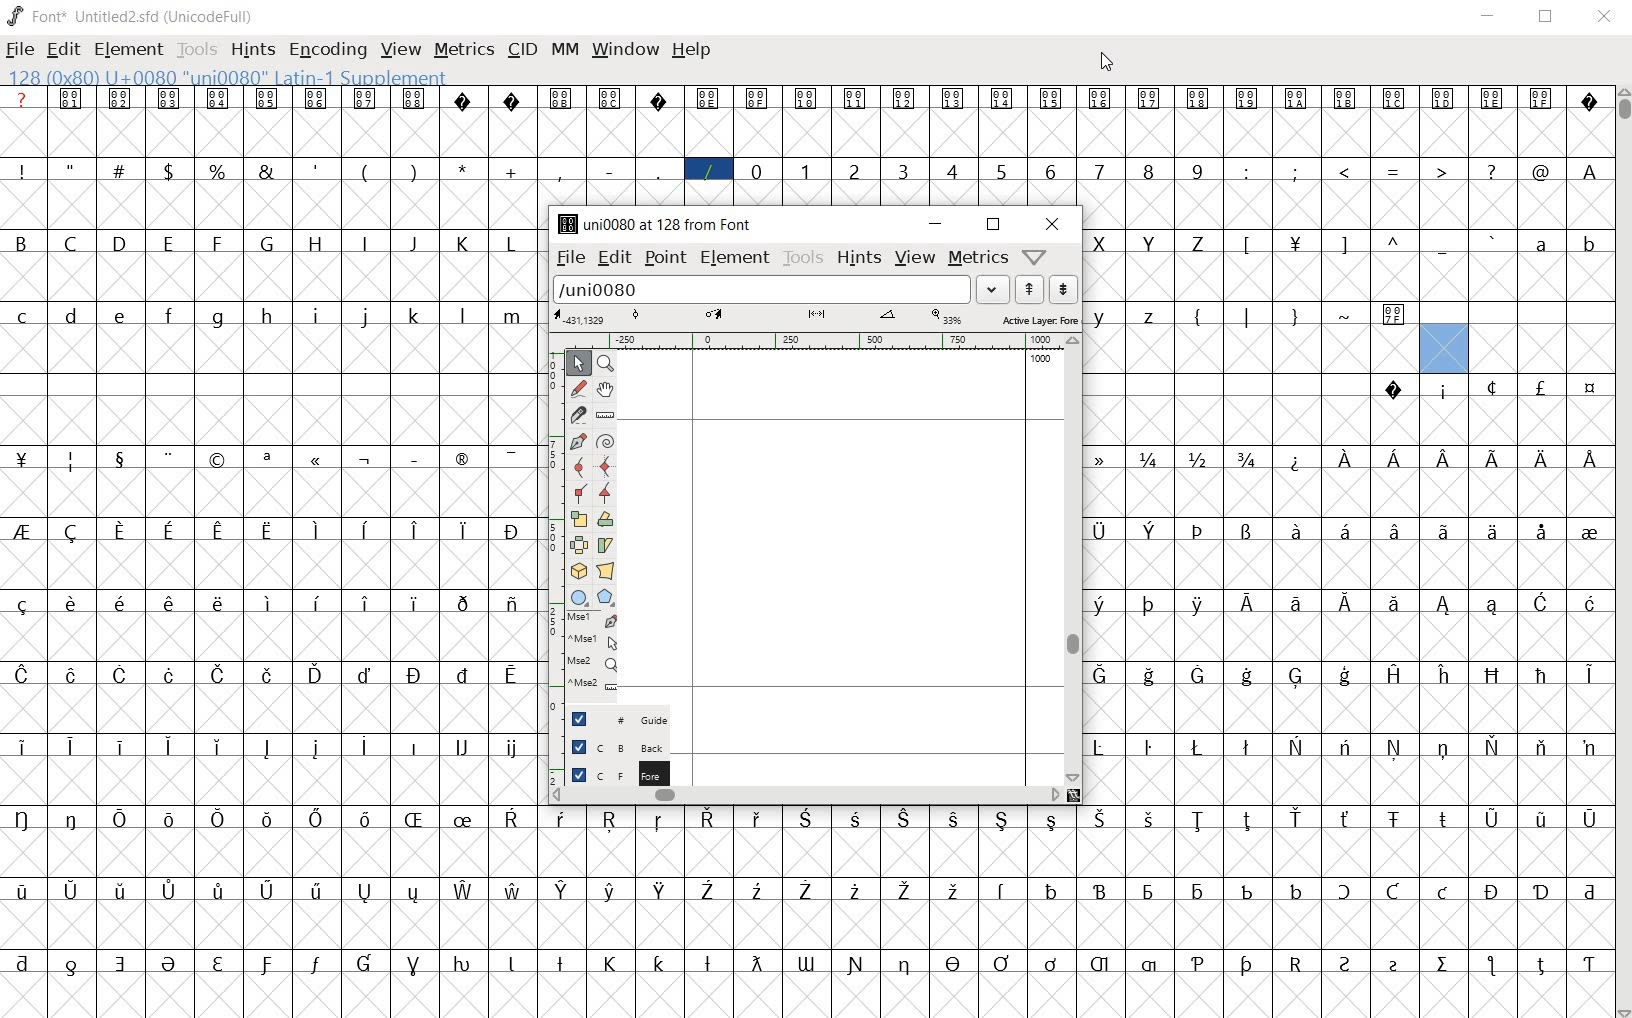 This screenshot has height=1018, width=1632. What do you see at coordinates (267, 242) in the screenshot?
I see `glyph` at bounding box center [267, 242].